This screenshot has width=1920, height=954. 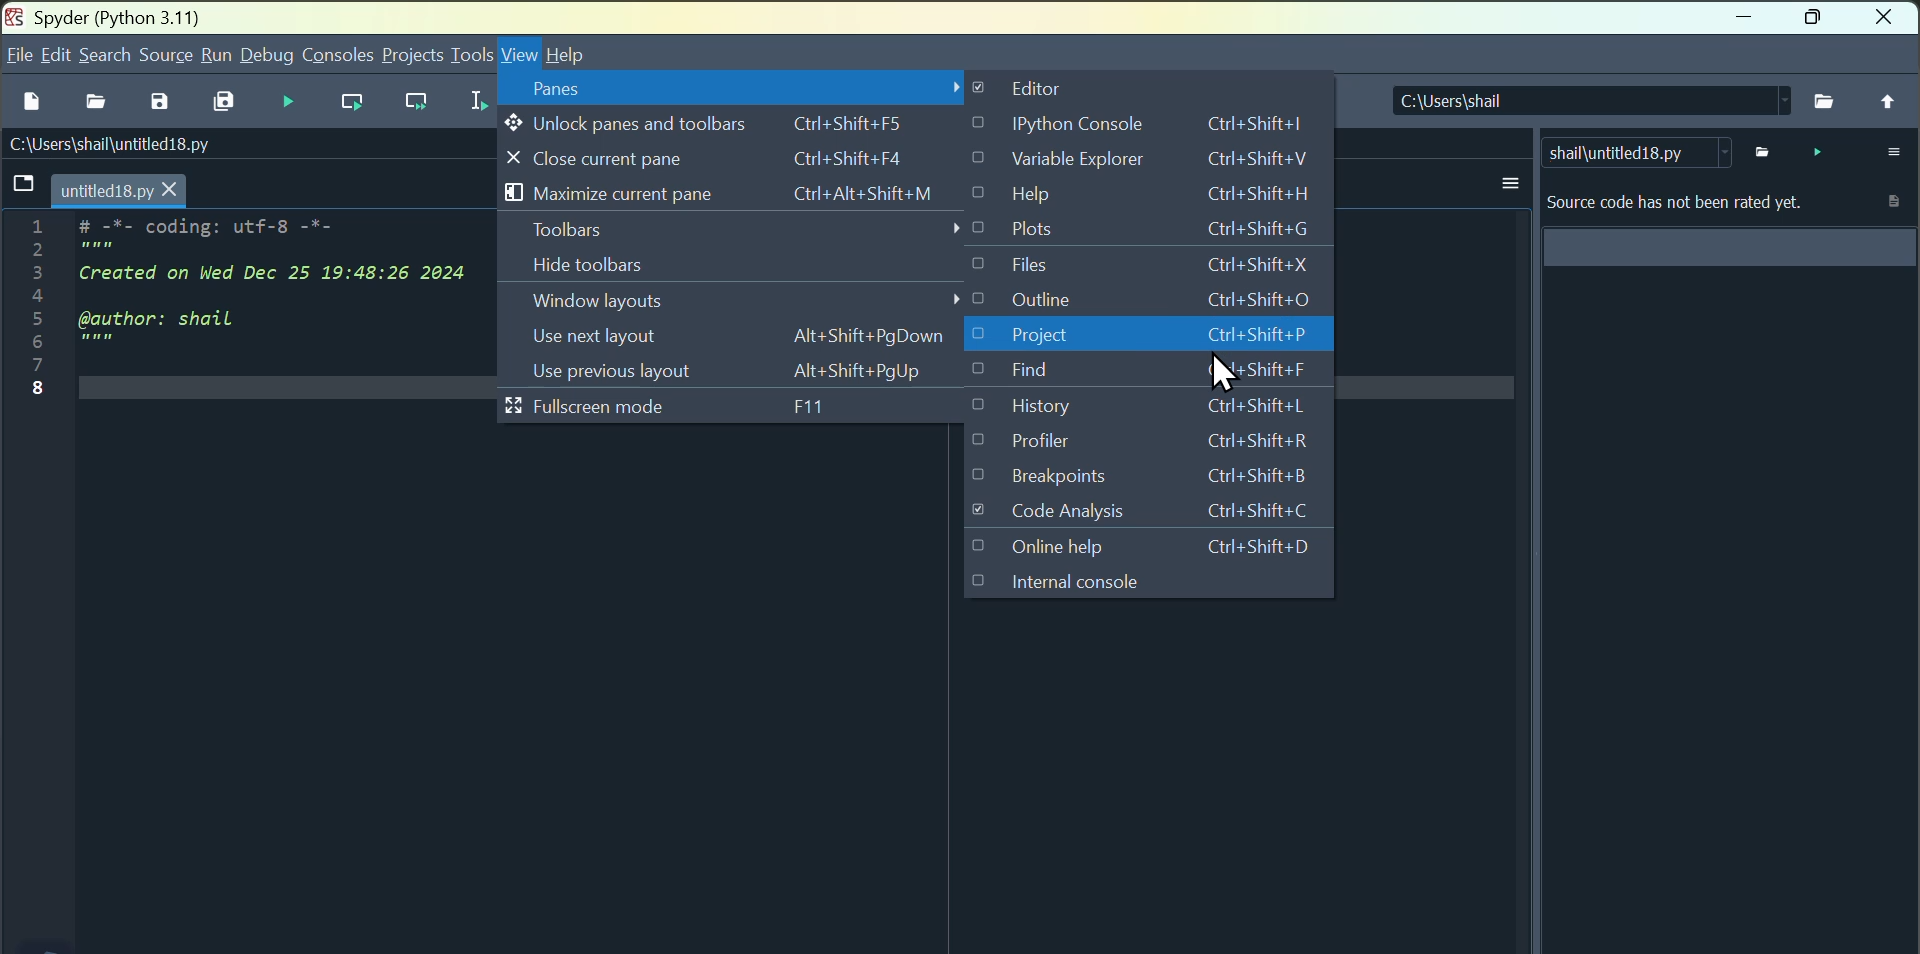 What do you see at coordinates (228, 103) in the screenshot?
I see `Save all` at bounding box center [228, 103].